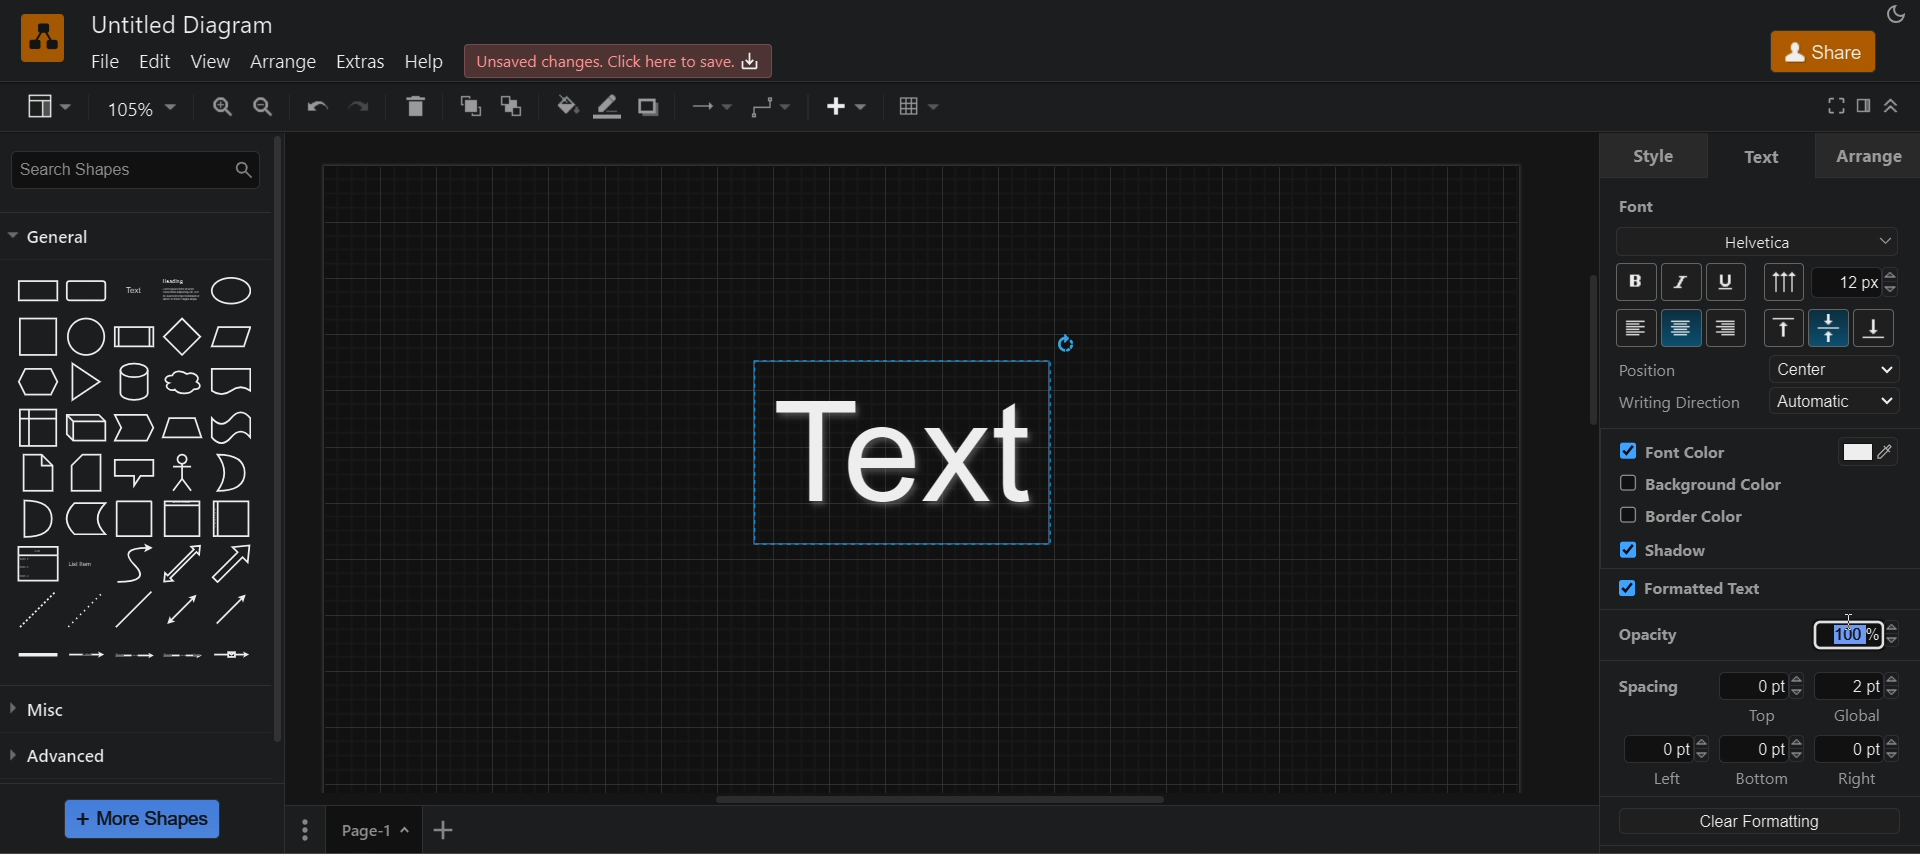 This screenshot has width=1920, height=854. What do you see at coordinates (36, 337) in the screenshot?
I see `square` at bounding box center [36, 337].